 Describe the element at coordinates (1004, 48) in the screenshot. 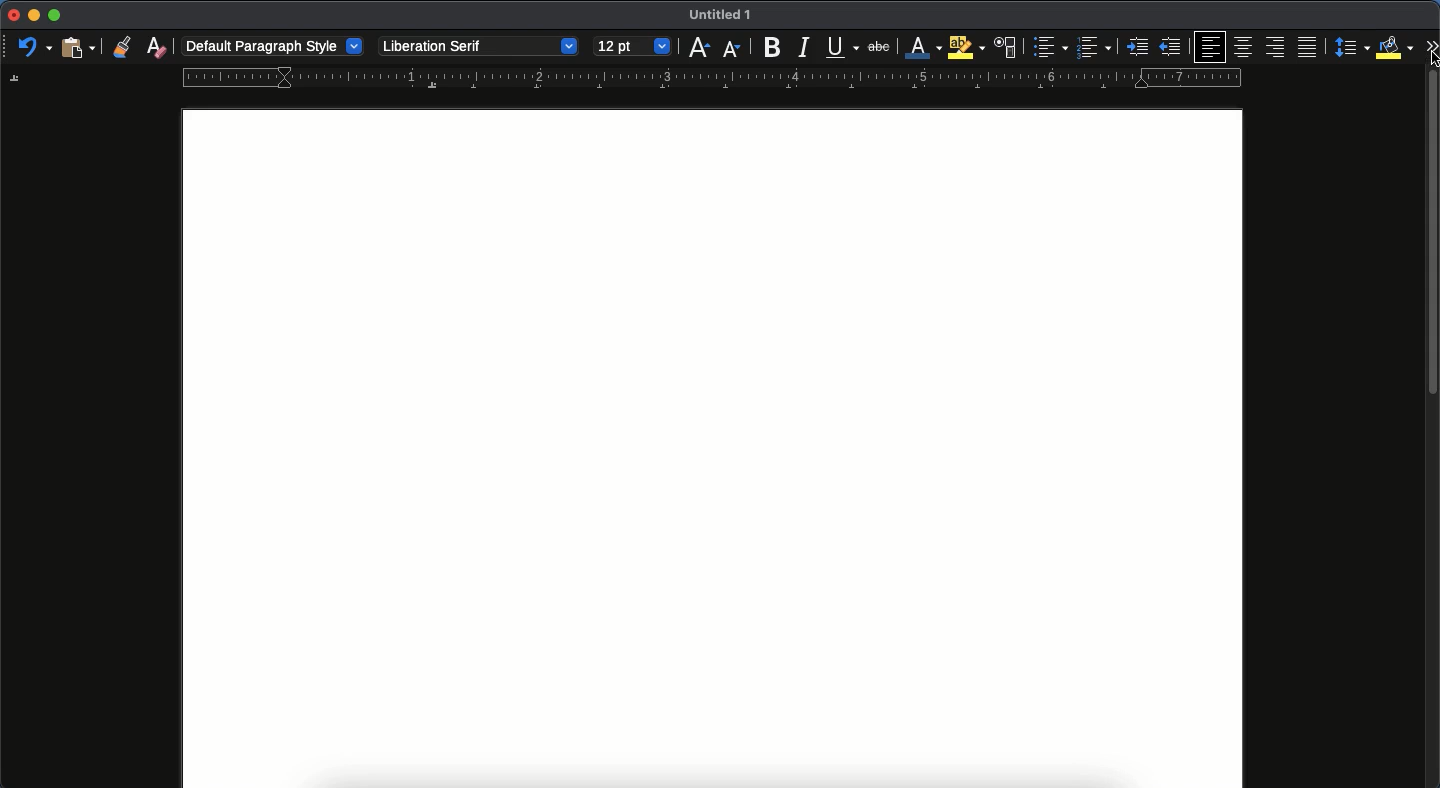

I see `character` at that location.